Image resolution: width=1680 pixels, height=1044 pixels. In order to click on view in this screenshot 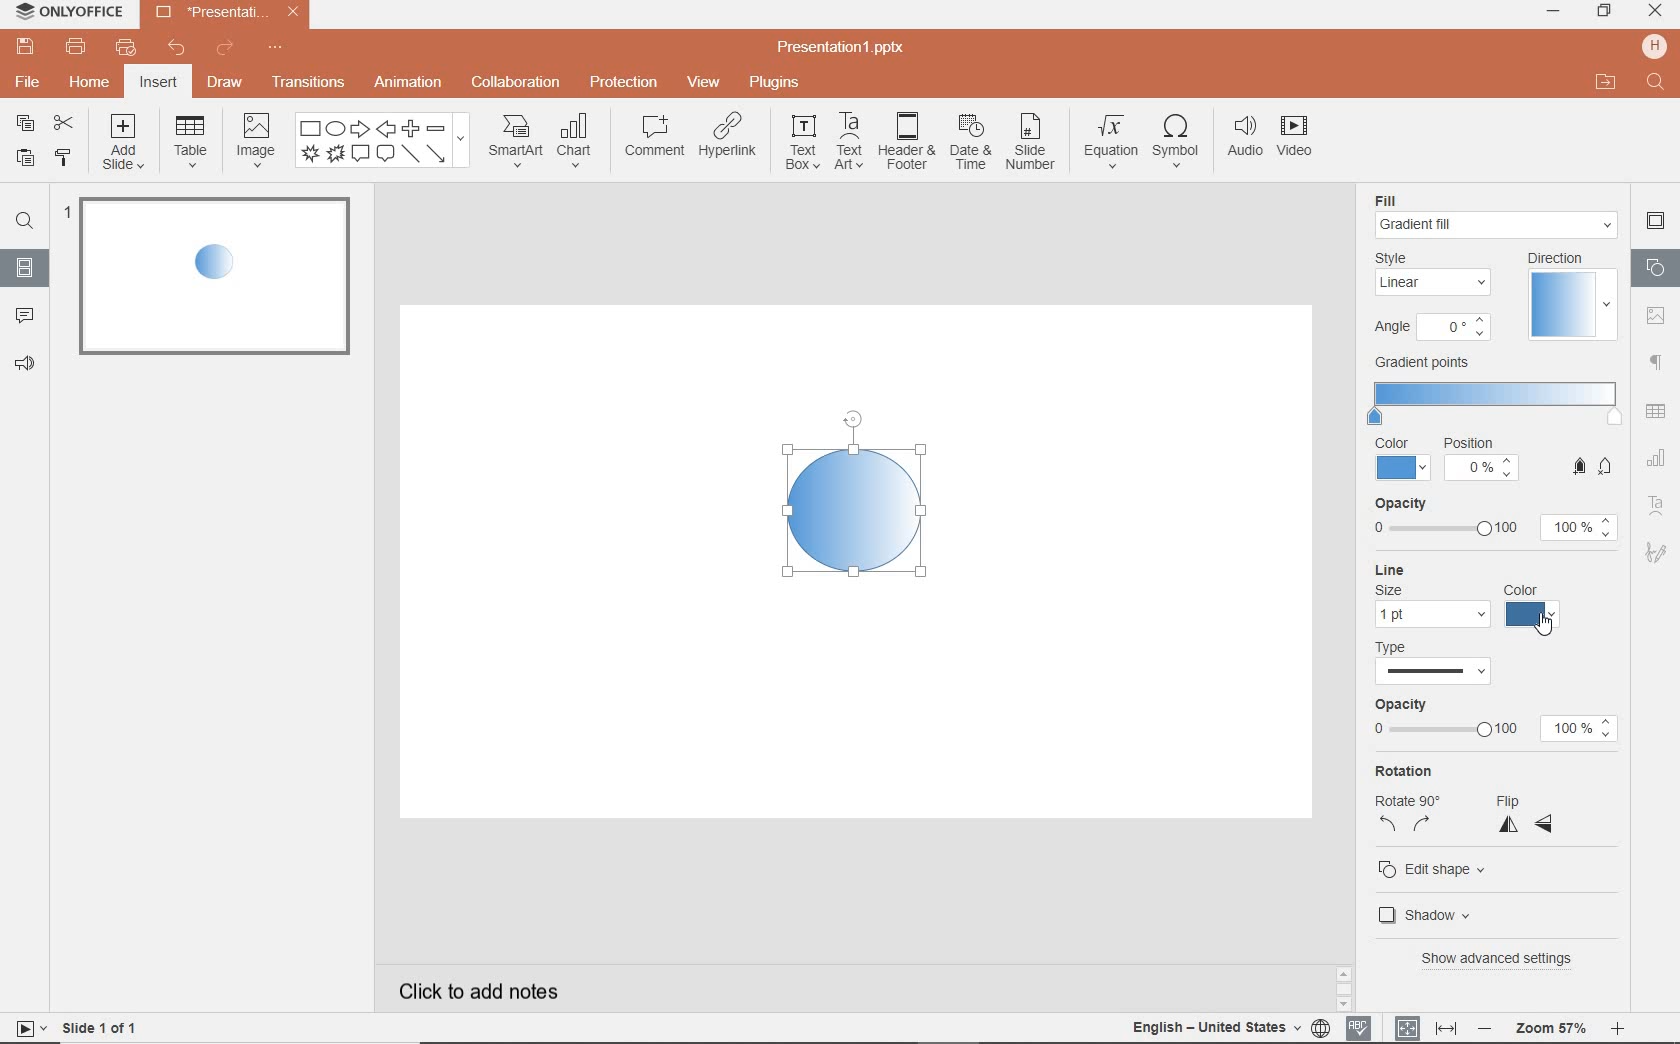, I will do `click(702, 84)`.